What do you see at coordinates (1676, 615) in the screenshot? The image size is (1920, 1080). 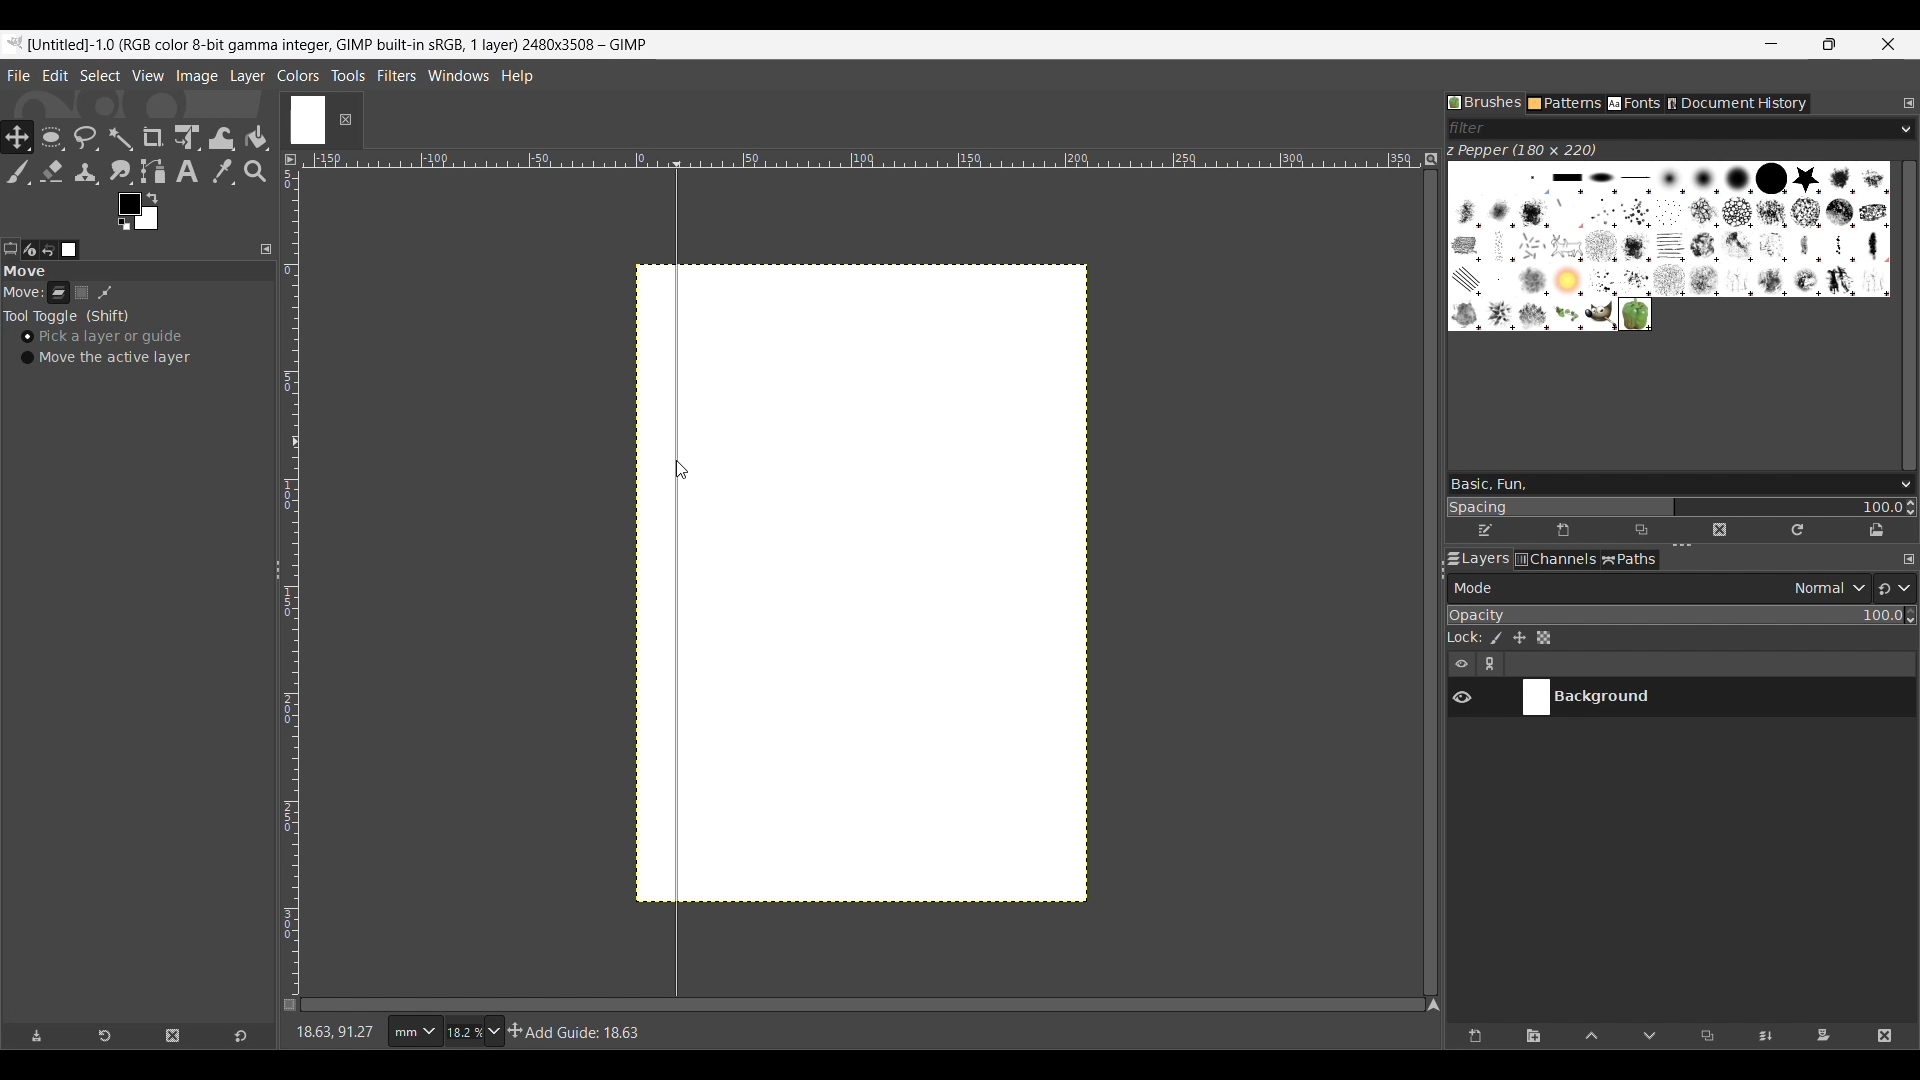 I see `Scale to change opacity` at bounding box center [1676, 615].